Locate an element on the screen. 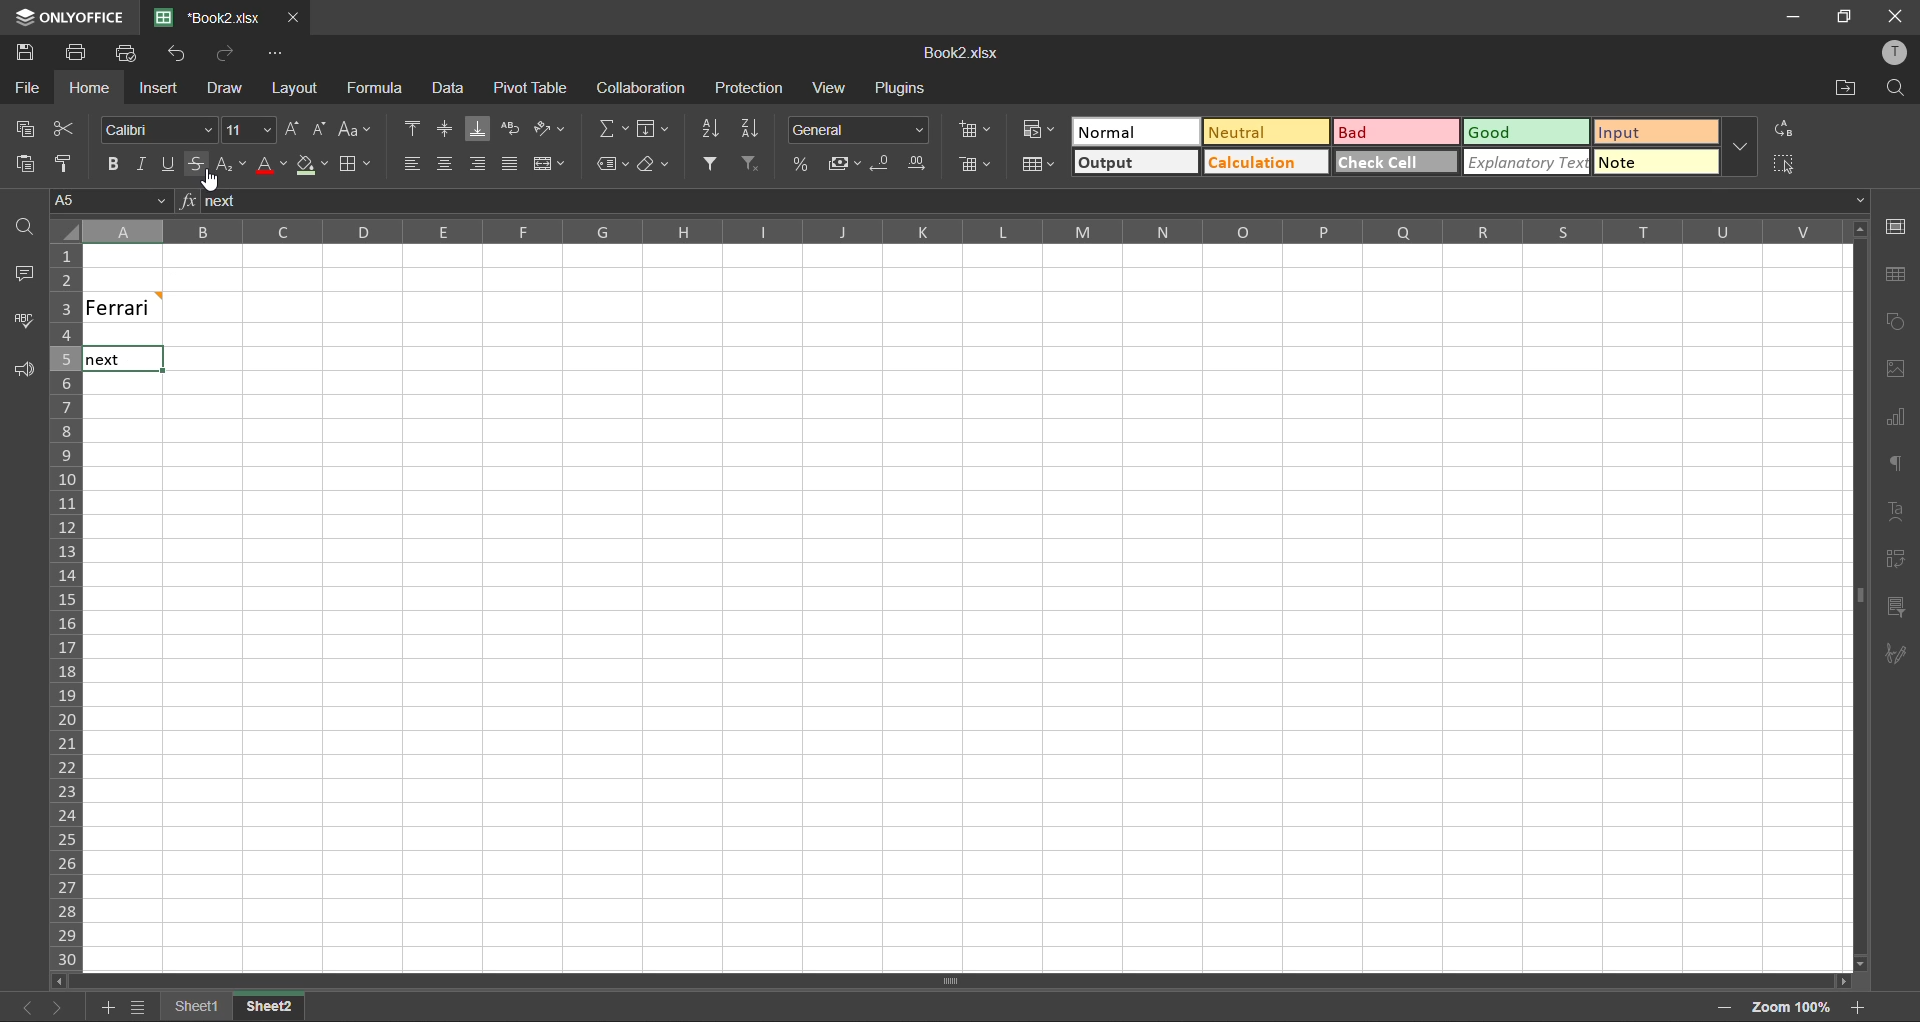 The width and height of the screenshot is (1920, 1022). pivot table is located at coordinates (536, 93).